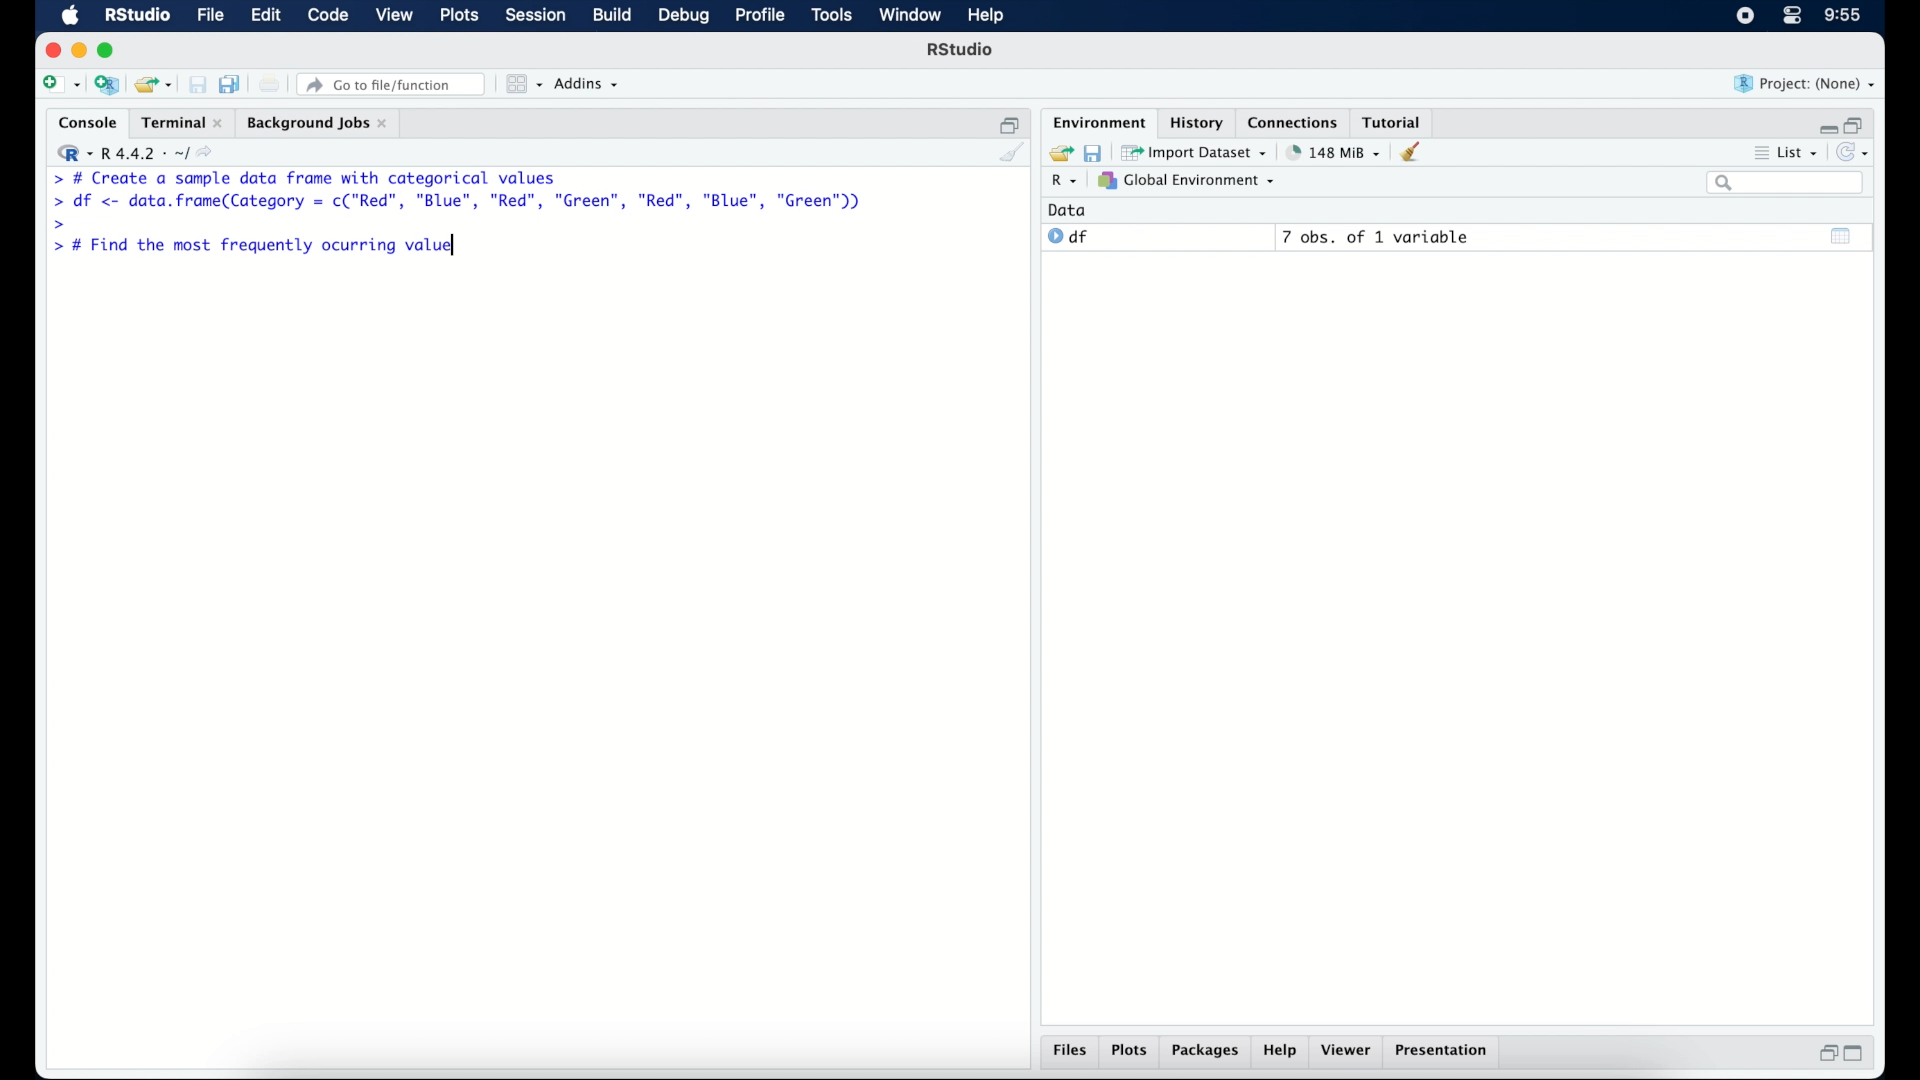 This screenshot has height=1080, width=1920. What do you see at coordinates (83, 121) in the screenshot?
I see `console` at bounding box center [83, 121].